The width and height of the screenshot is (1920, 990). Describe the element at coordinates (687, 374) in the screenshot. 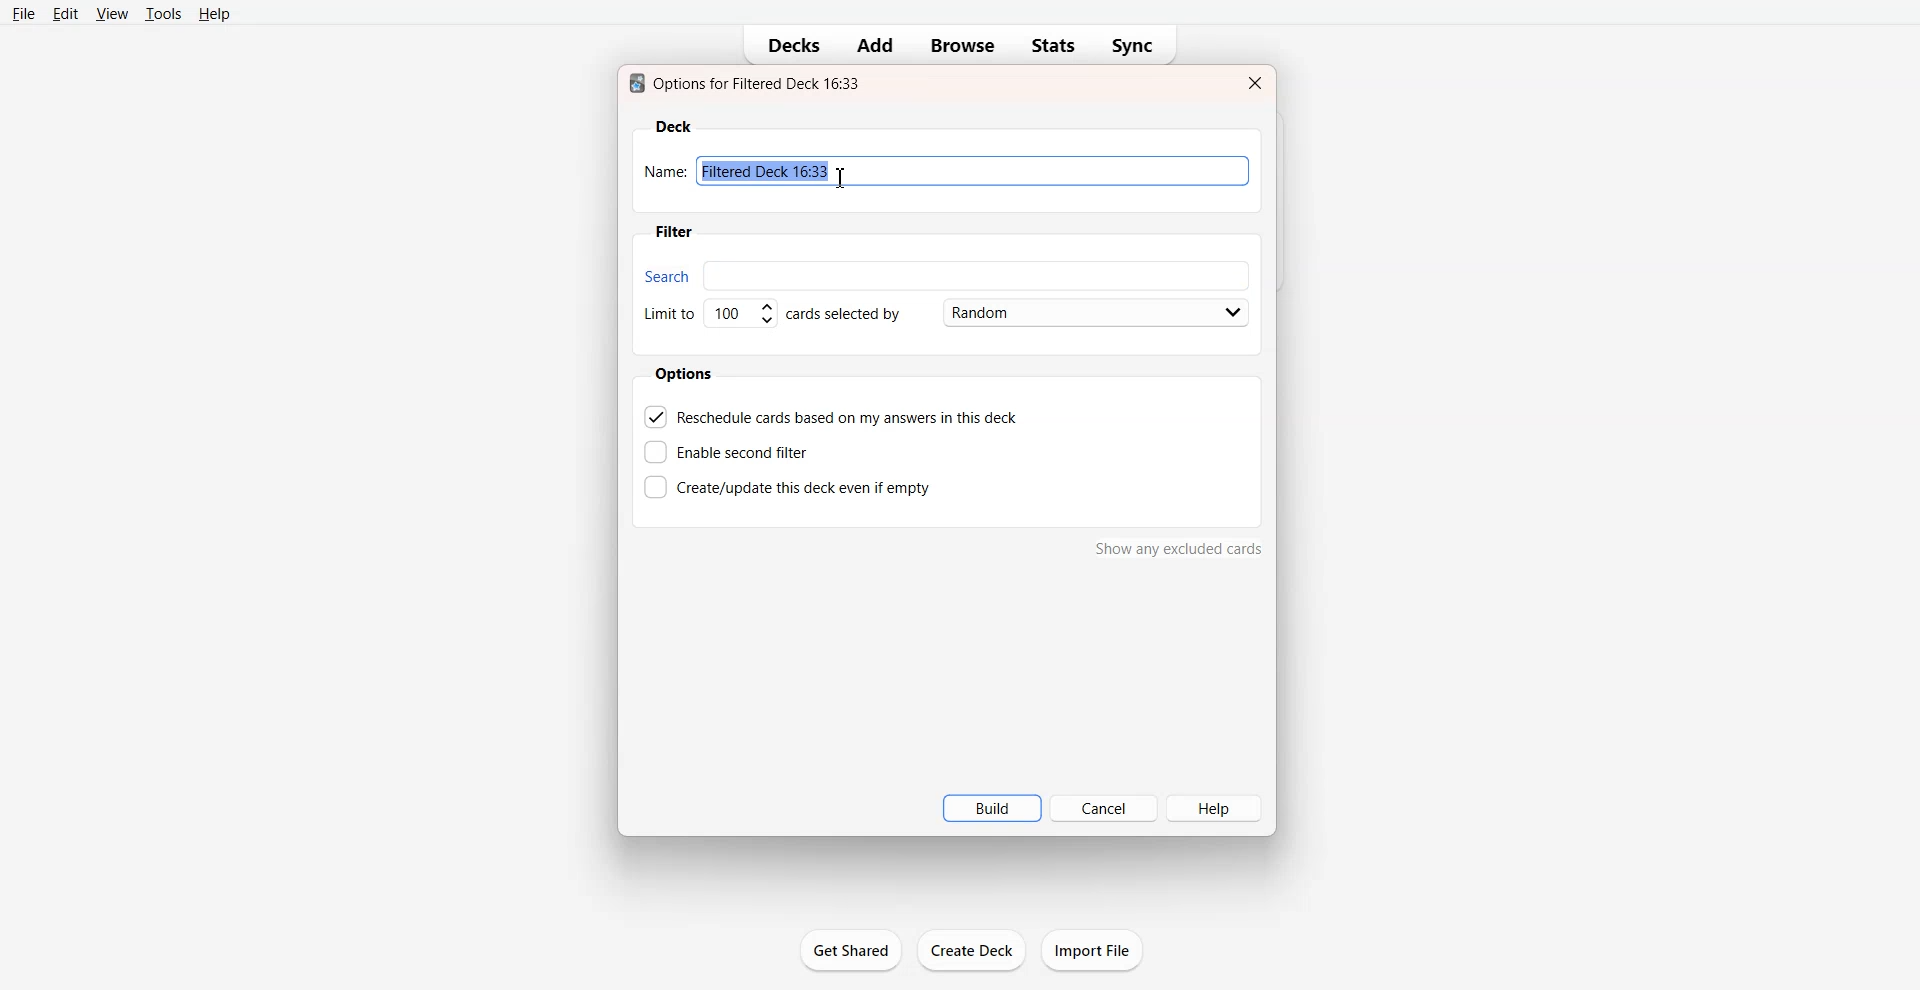

I see `Options` at that location.